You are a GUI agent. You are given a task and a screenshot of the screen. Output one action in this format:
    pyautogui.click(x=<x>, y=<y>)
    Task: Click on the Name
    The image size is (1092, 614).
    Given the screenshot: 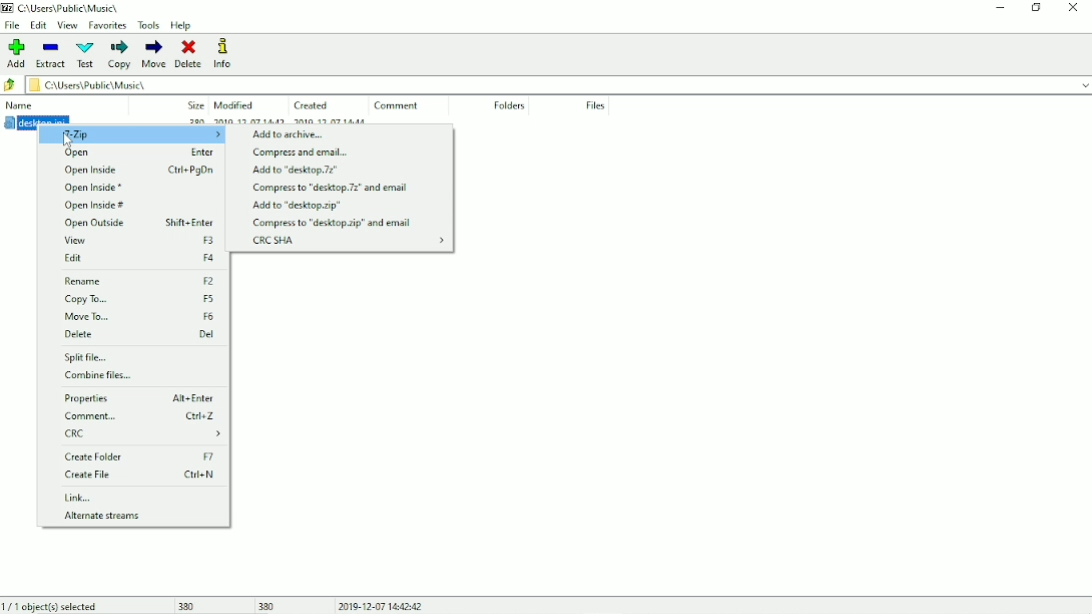 What is the action you would take?
    pyautogui.click(x=20, y=104)
    